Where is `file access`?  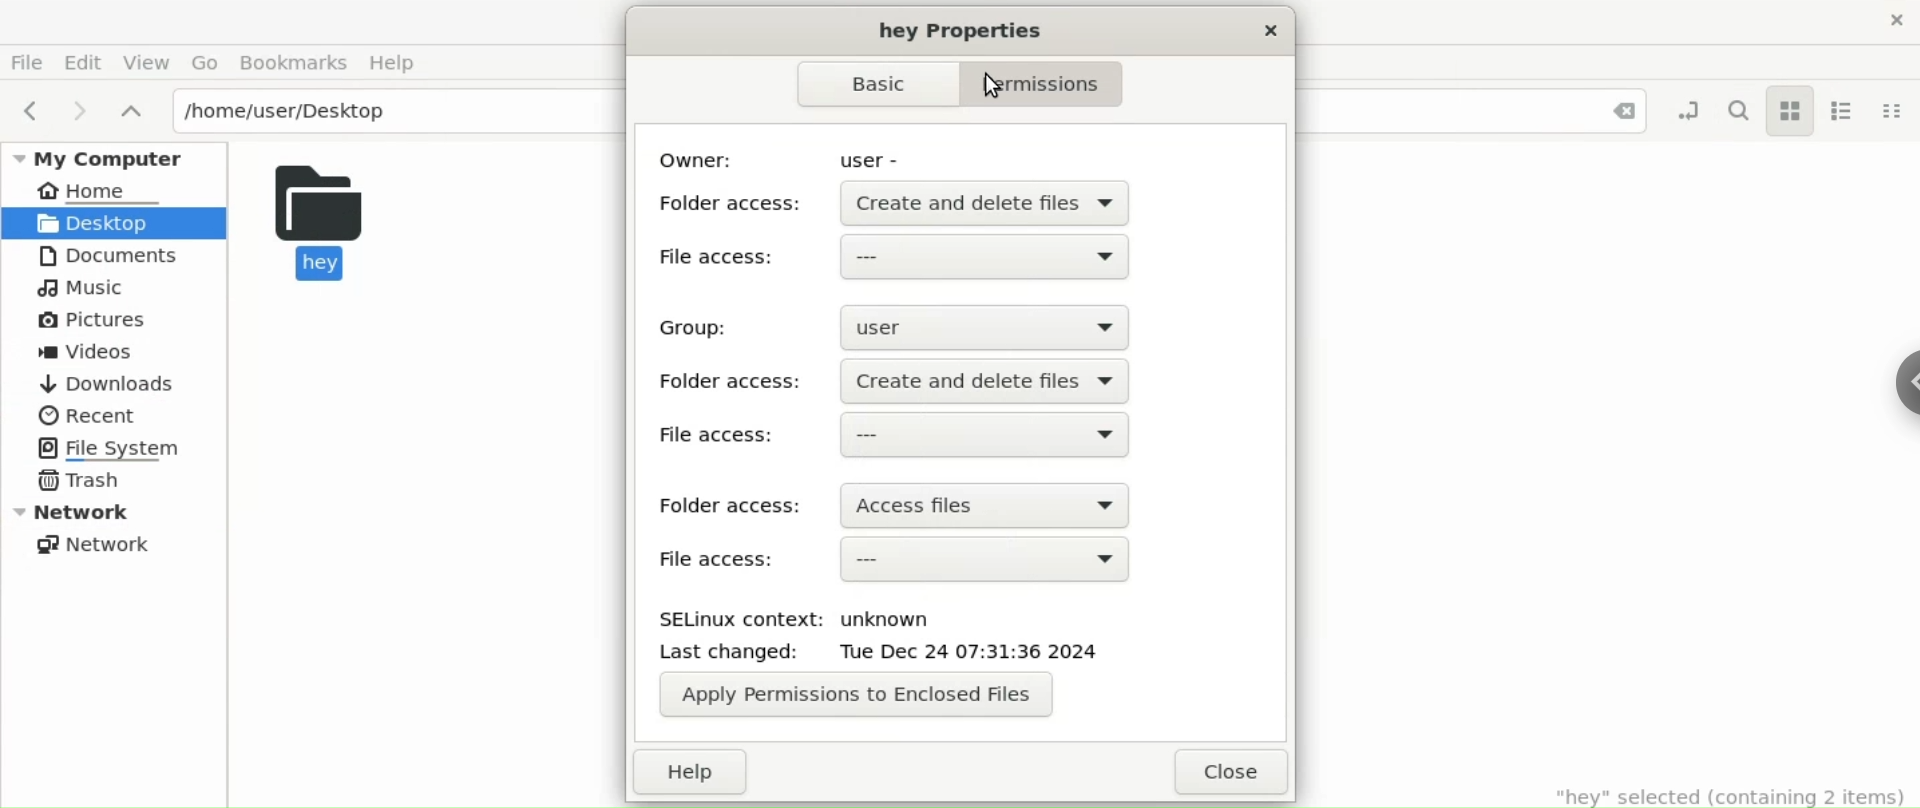
file access is located at coordinates (904, 435).